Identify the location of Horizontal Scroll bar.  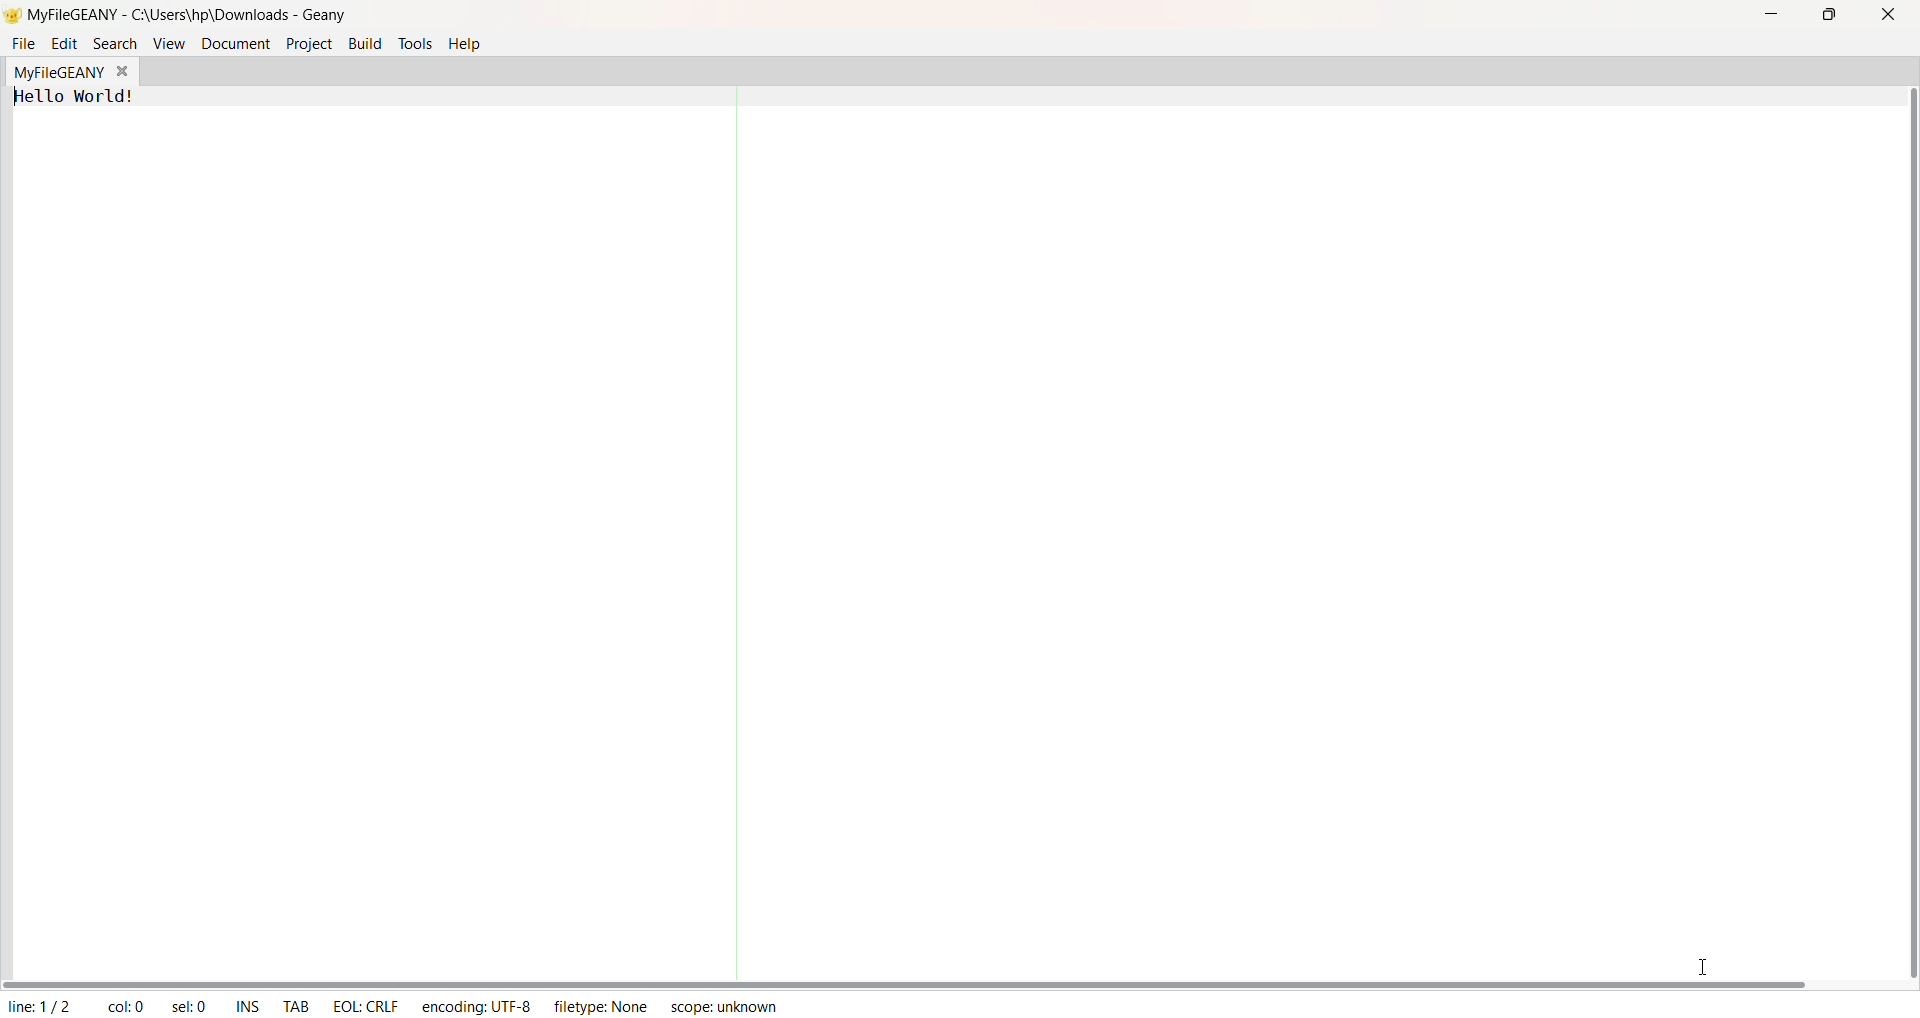
(904, 983).